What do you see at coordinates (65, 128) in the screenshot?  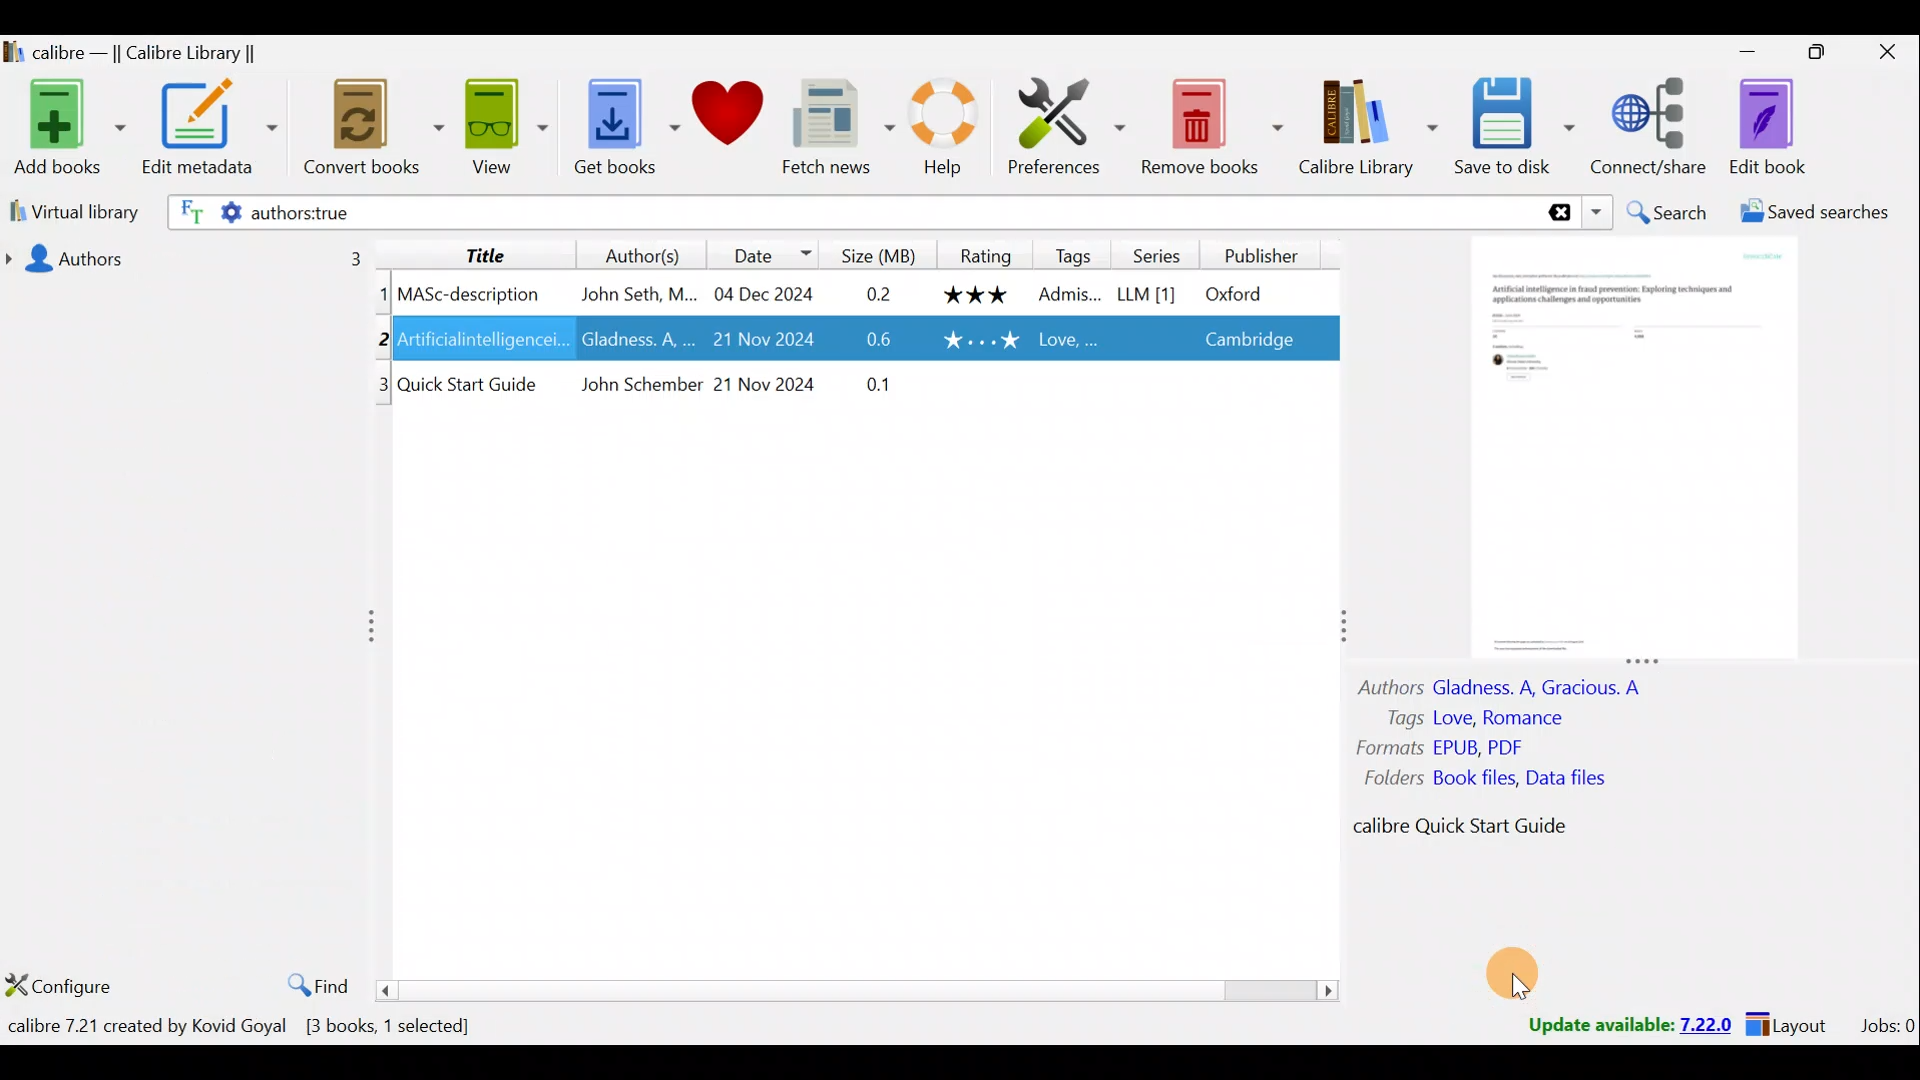 I see `Add books` at bounding box center [65, 128].